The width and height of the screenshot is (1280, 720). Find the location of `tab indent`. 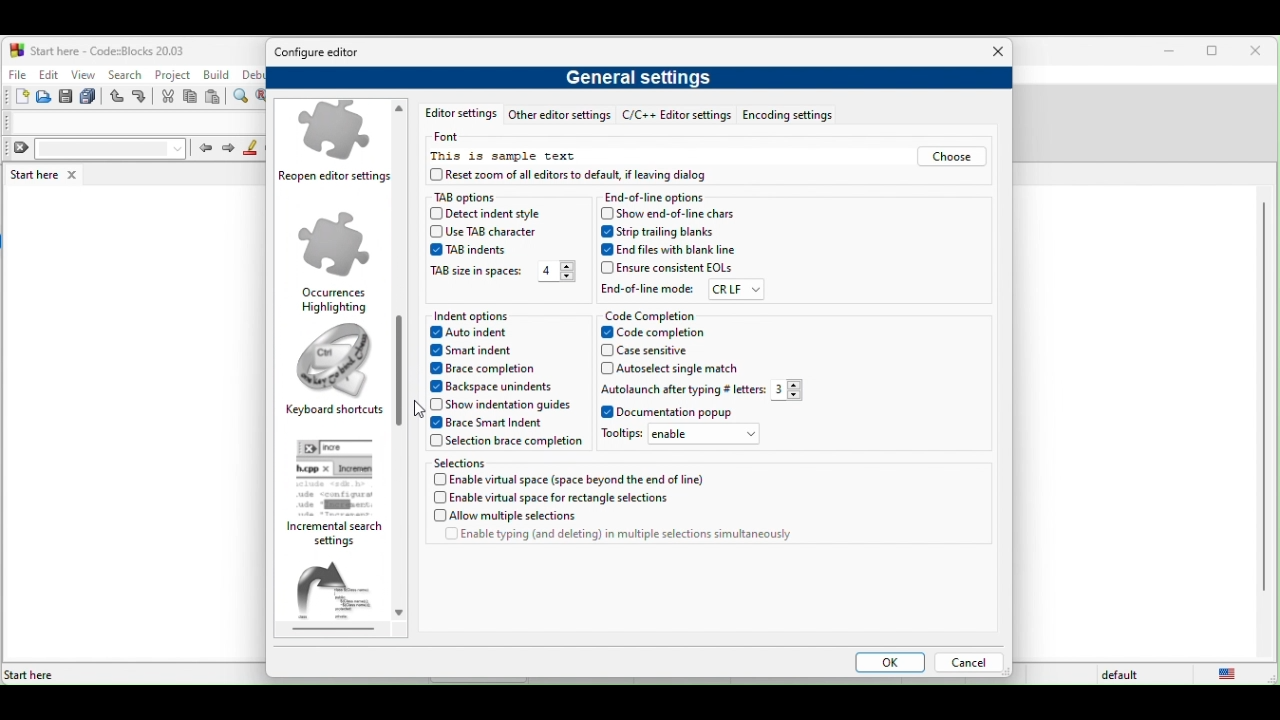

tab indent is located at coordinates (467, 250).